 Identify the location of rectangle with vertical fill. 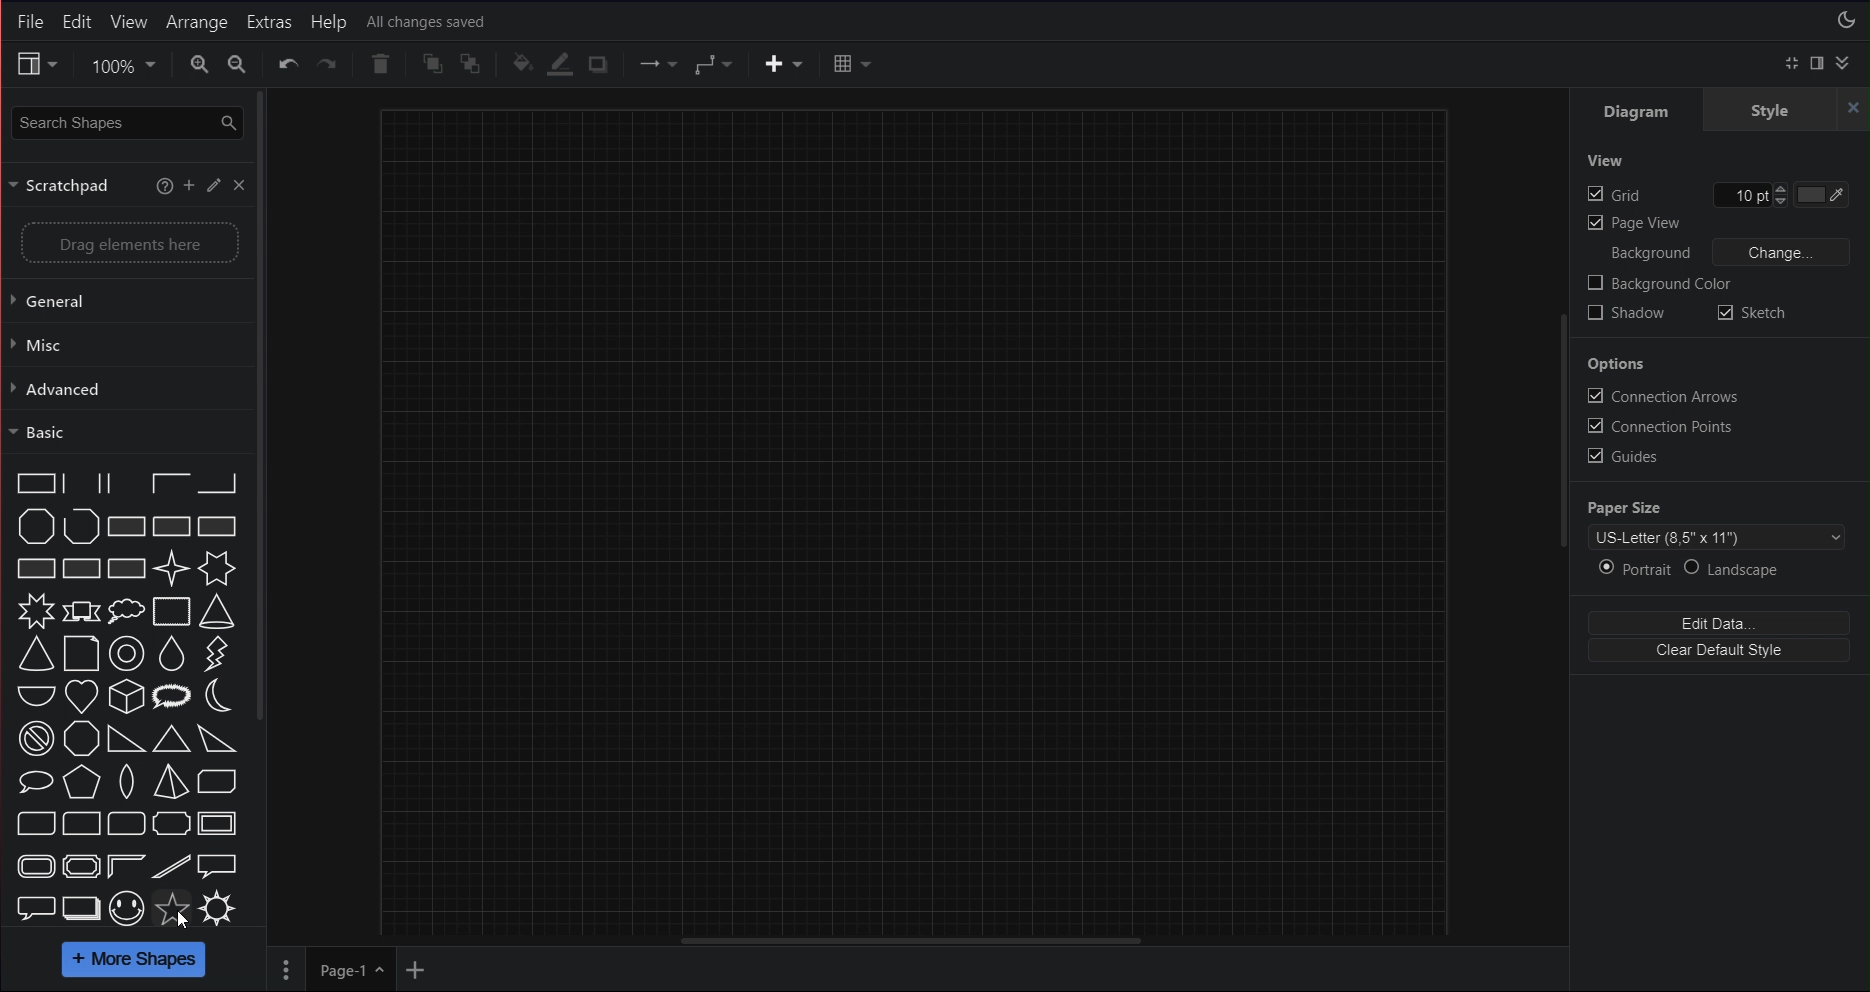
(219, 526).